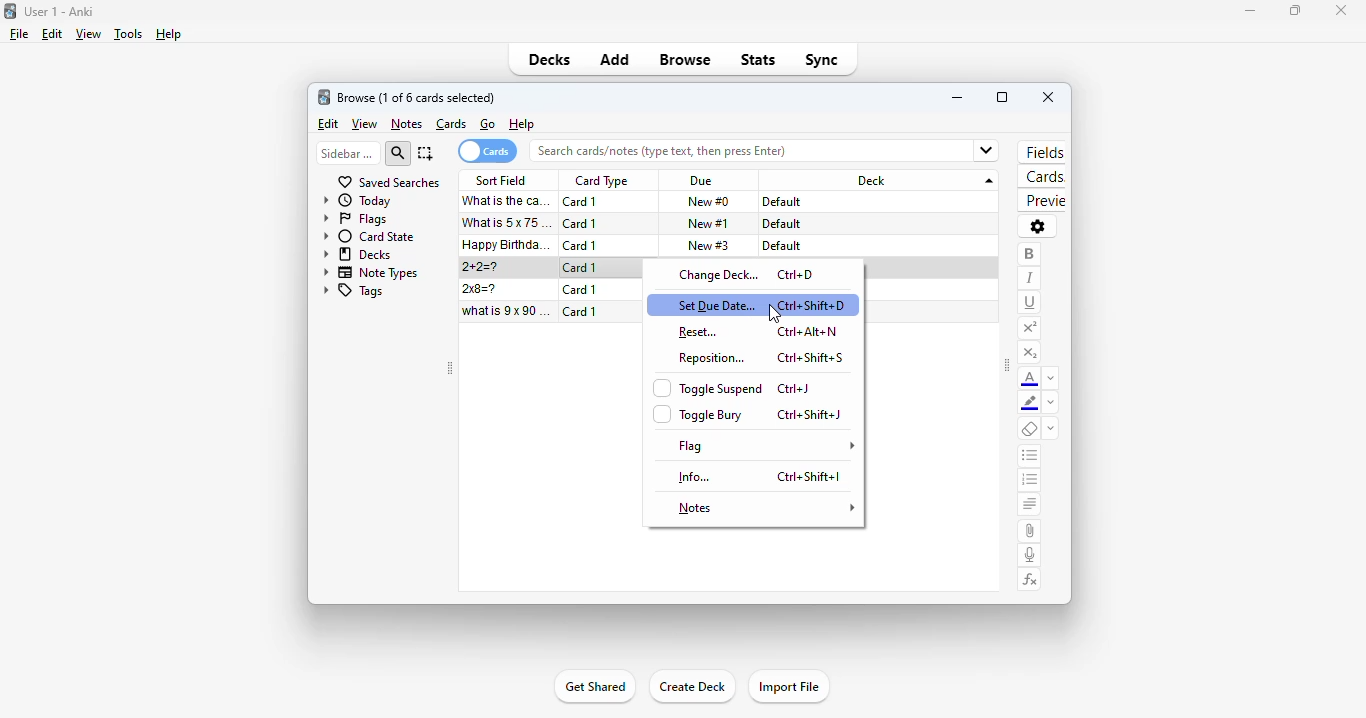 The width and height of the screenshot is (1366, 718). What do you see at coordinates (716, 305) in the screenshot?
I see `set due date` at bounding box center [716, 305].